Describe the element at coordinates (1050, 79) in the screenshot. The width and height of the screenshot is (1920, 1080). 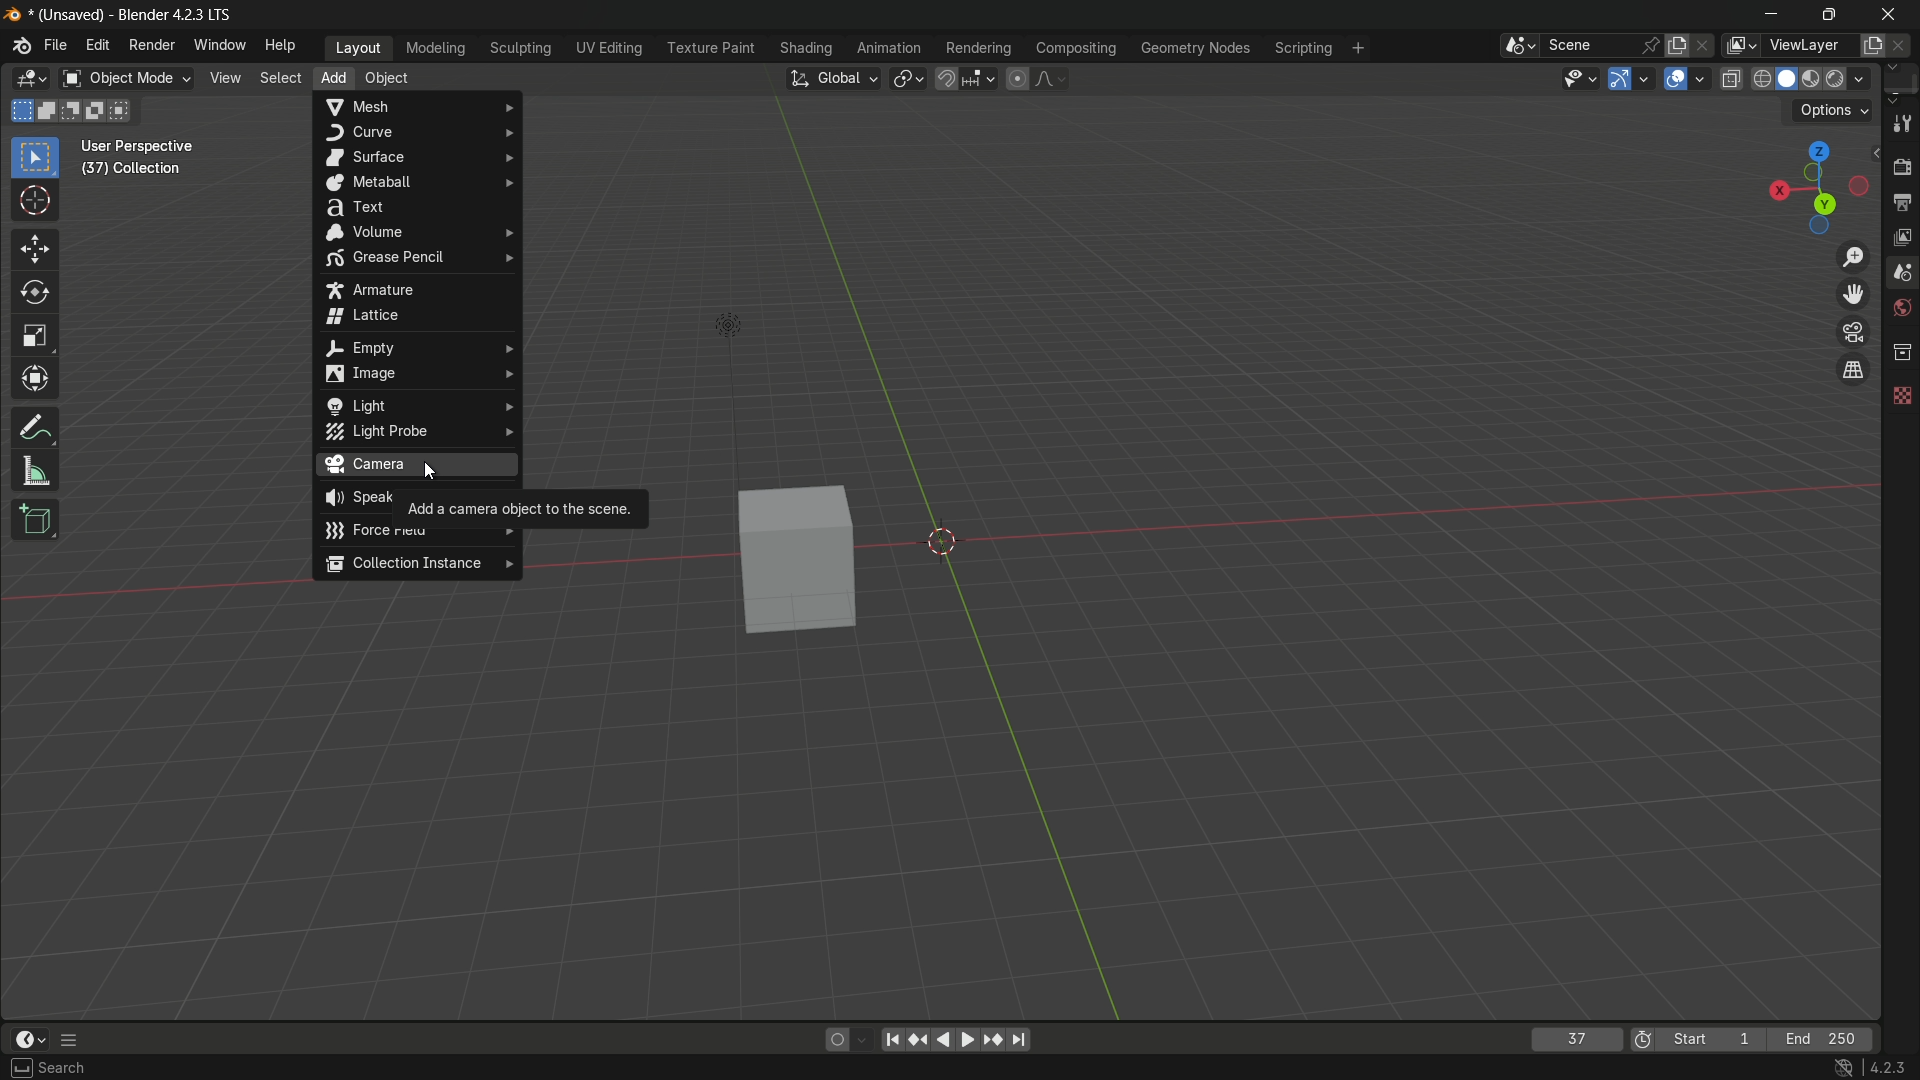
I see `proportional editing falloff` at that location.